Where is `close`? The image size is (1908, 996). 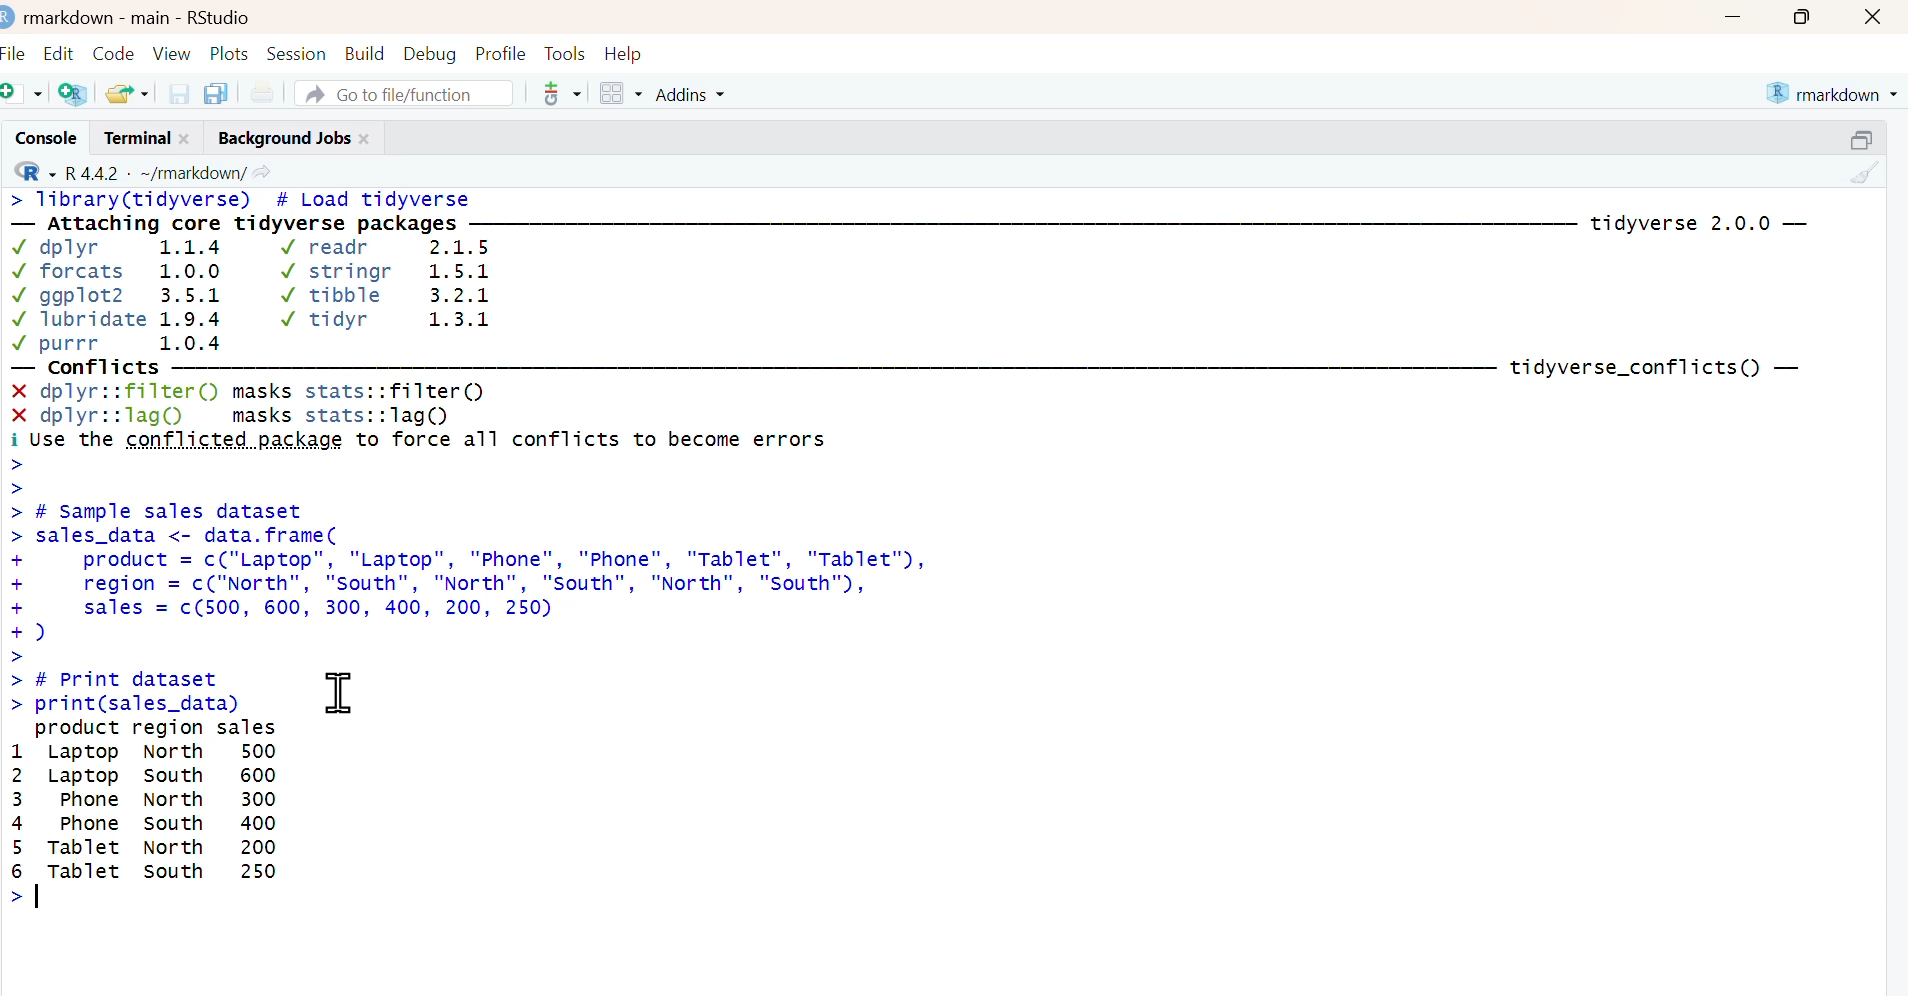
close is located at coordinates (190, 137).